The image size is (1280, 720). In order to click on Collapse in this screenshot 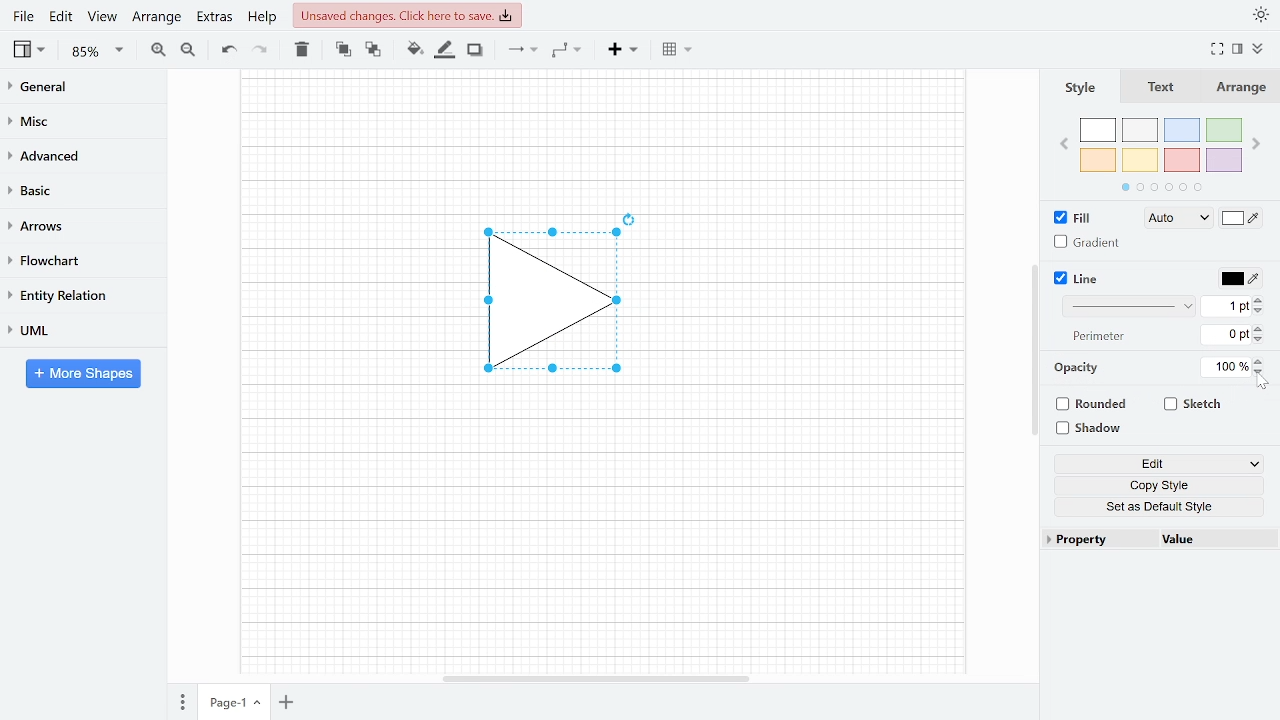, I will do `click(1265, 51)`.